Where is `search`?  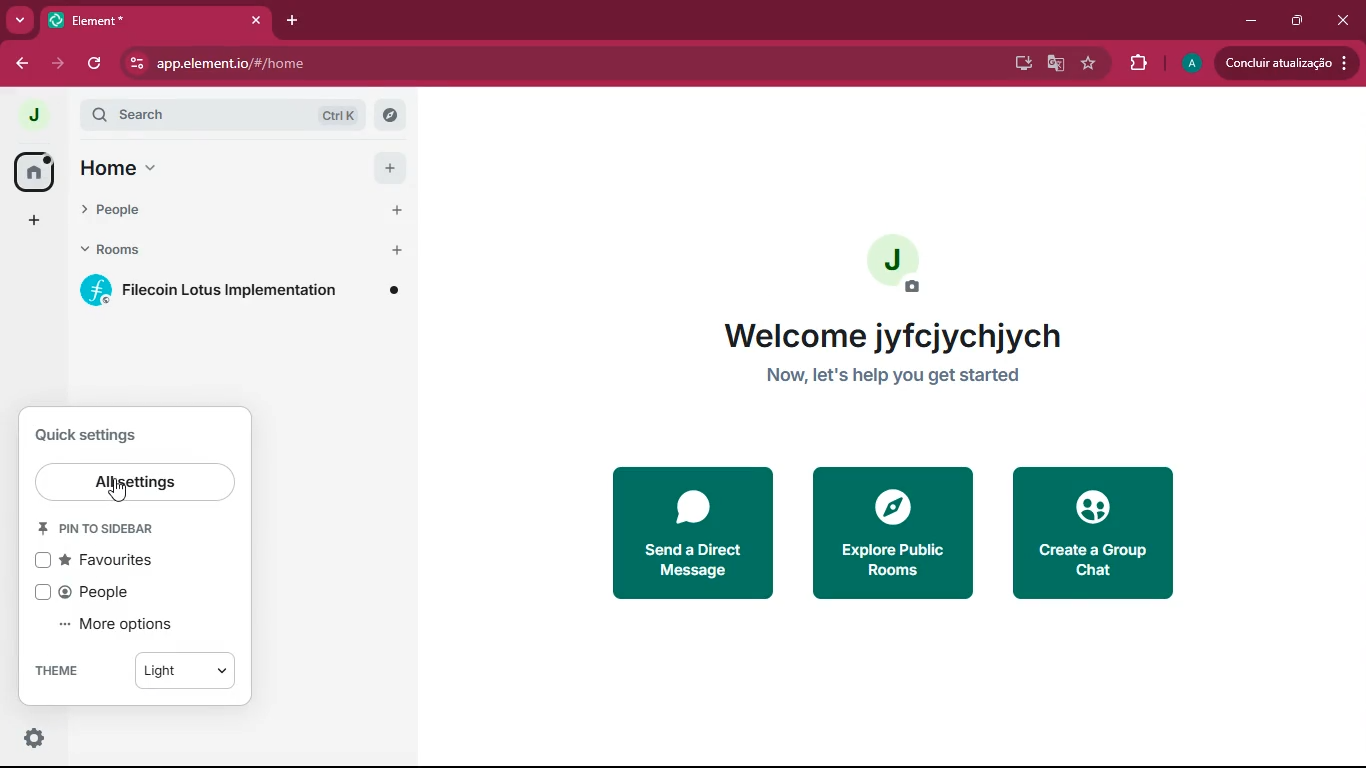 search is located at coordinates (223, 114).